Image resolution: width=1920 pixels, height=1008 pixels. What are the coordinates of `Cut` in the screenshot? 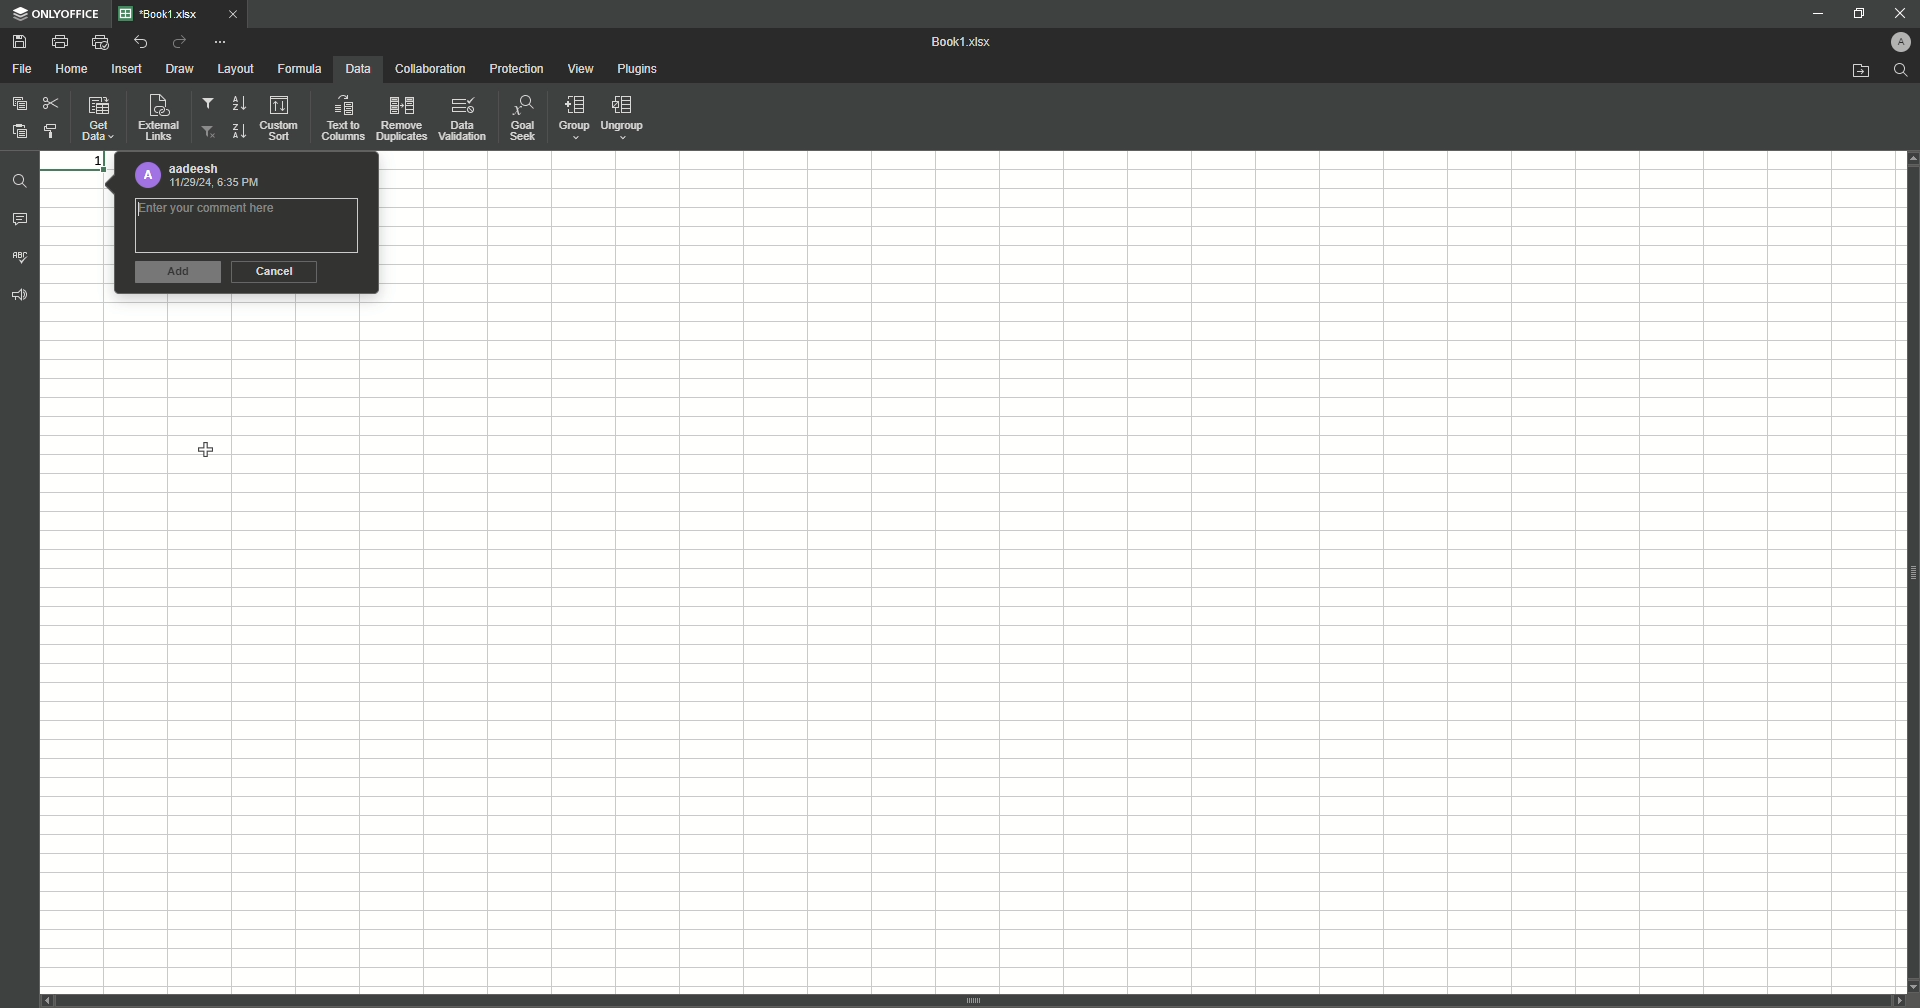 It's located at (50, 100).